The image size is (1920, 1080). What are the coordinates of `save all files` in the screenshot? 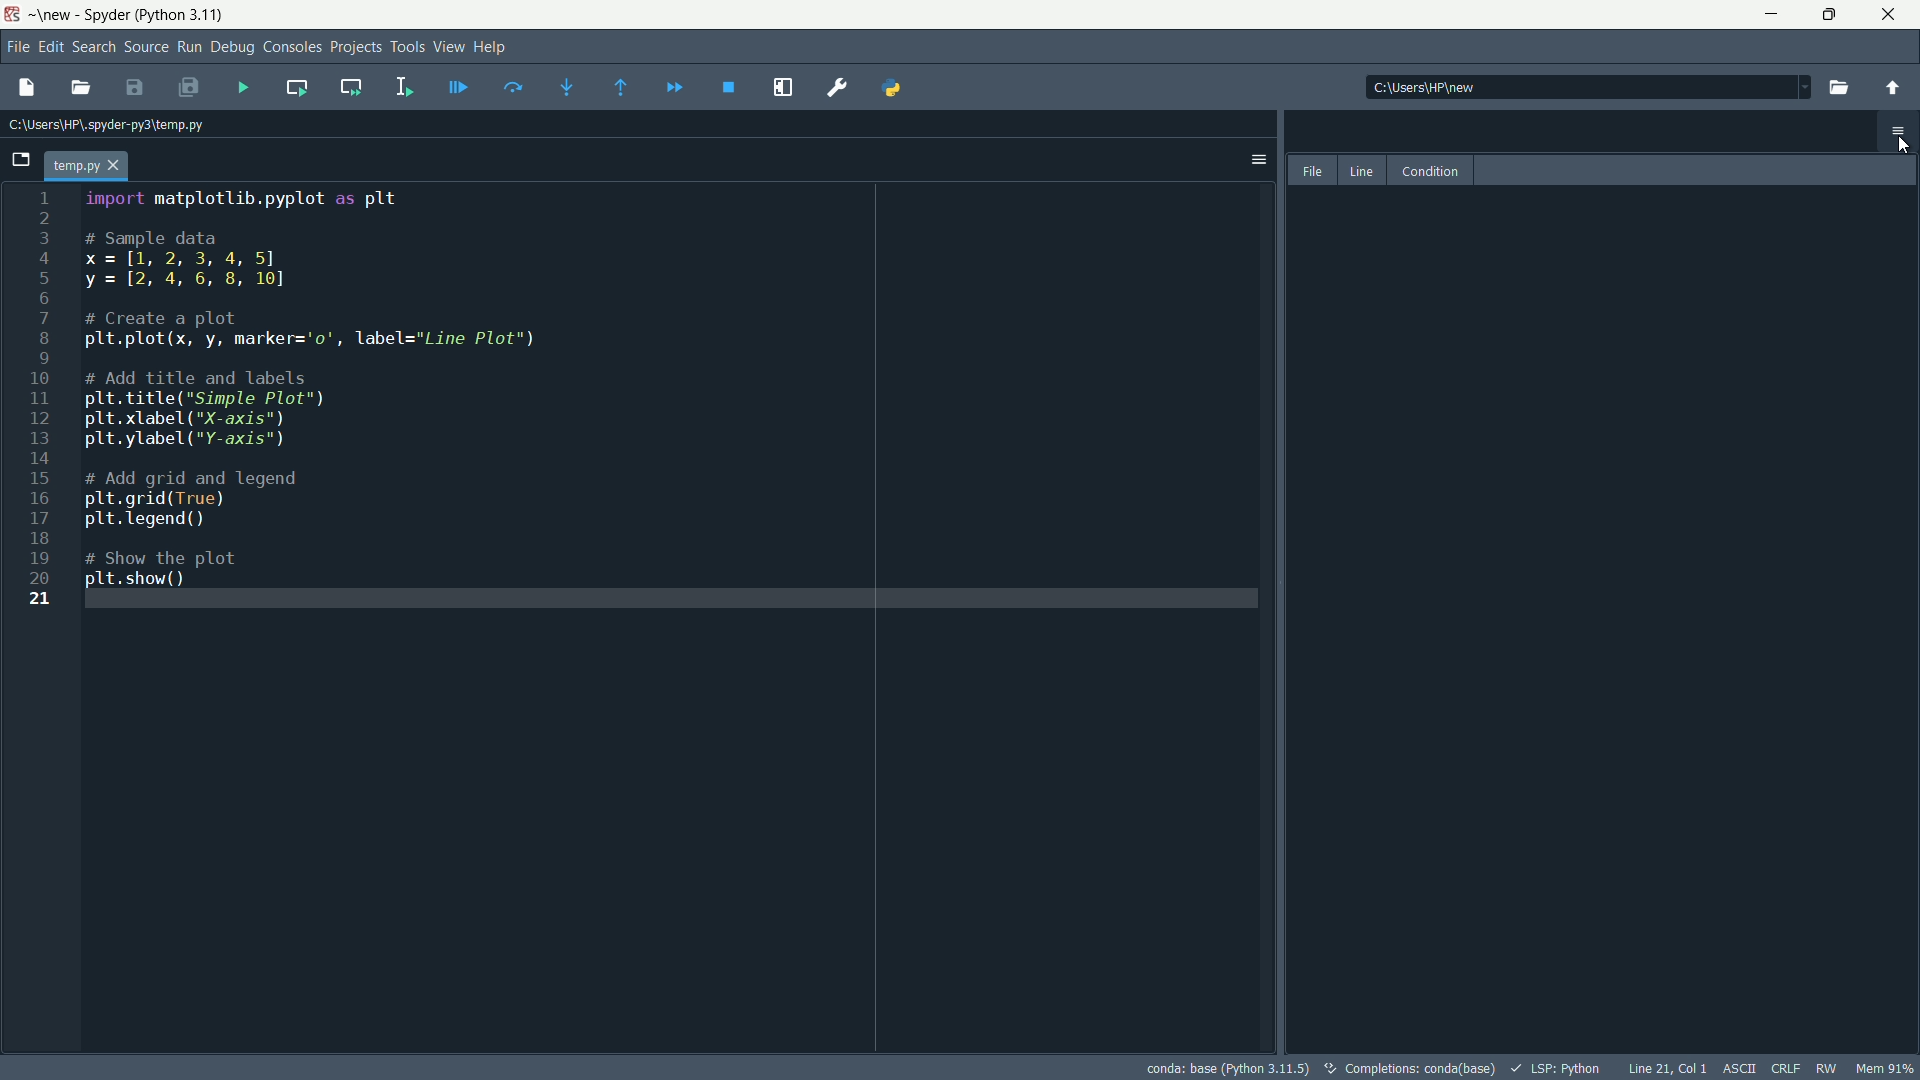 It's located at (192, 90).